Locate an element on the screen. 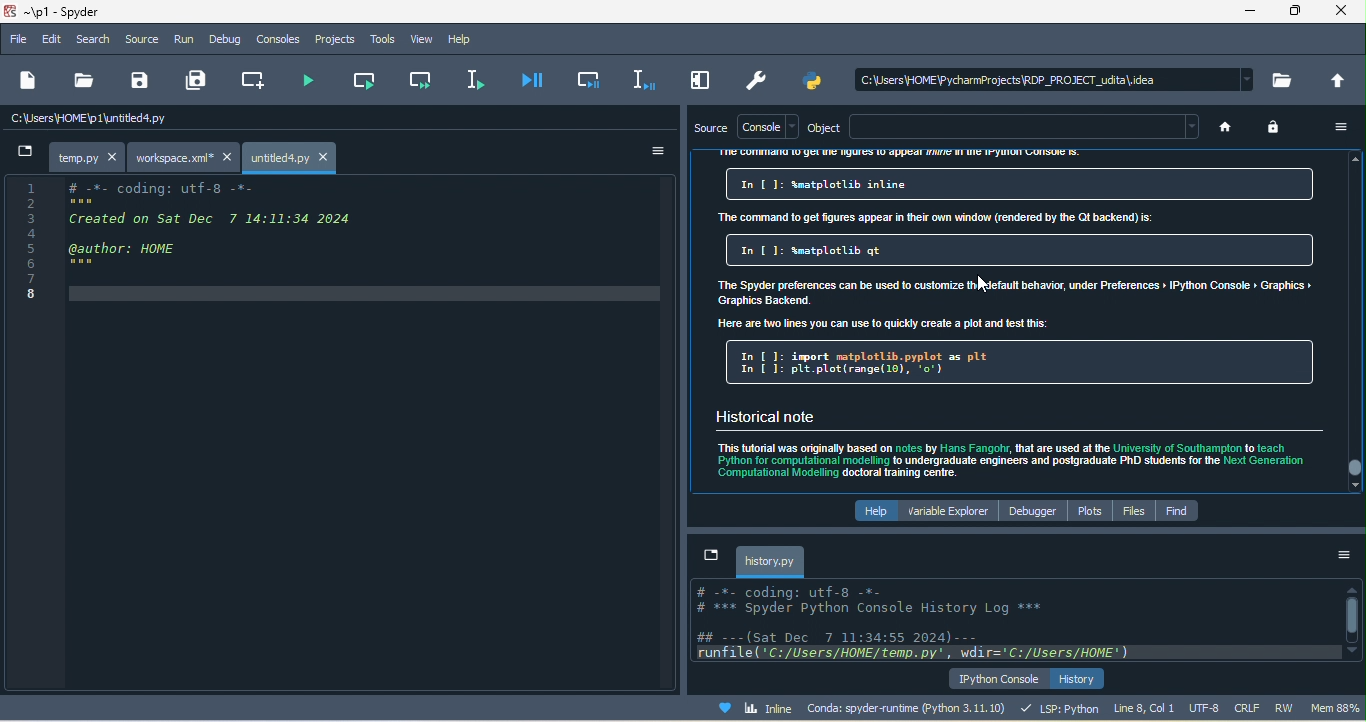  line 8 col 1 is located at coordinates (1147, 709).